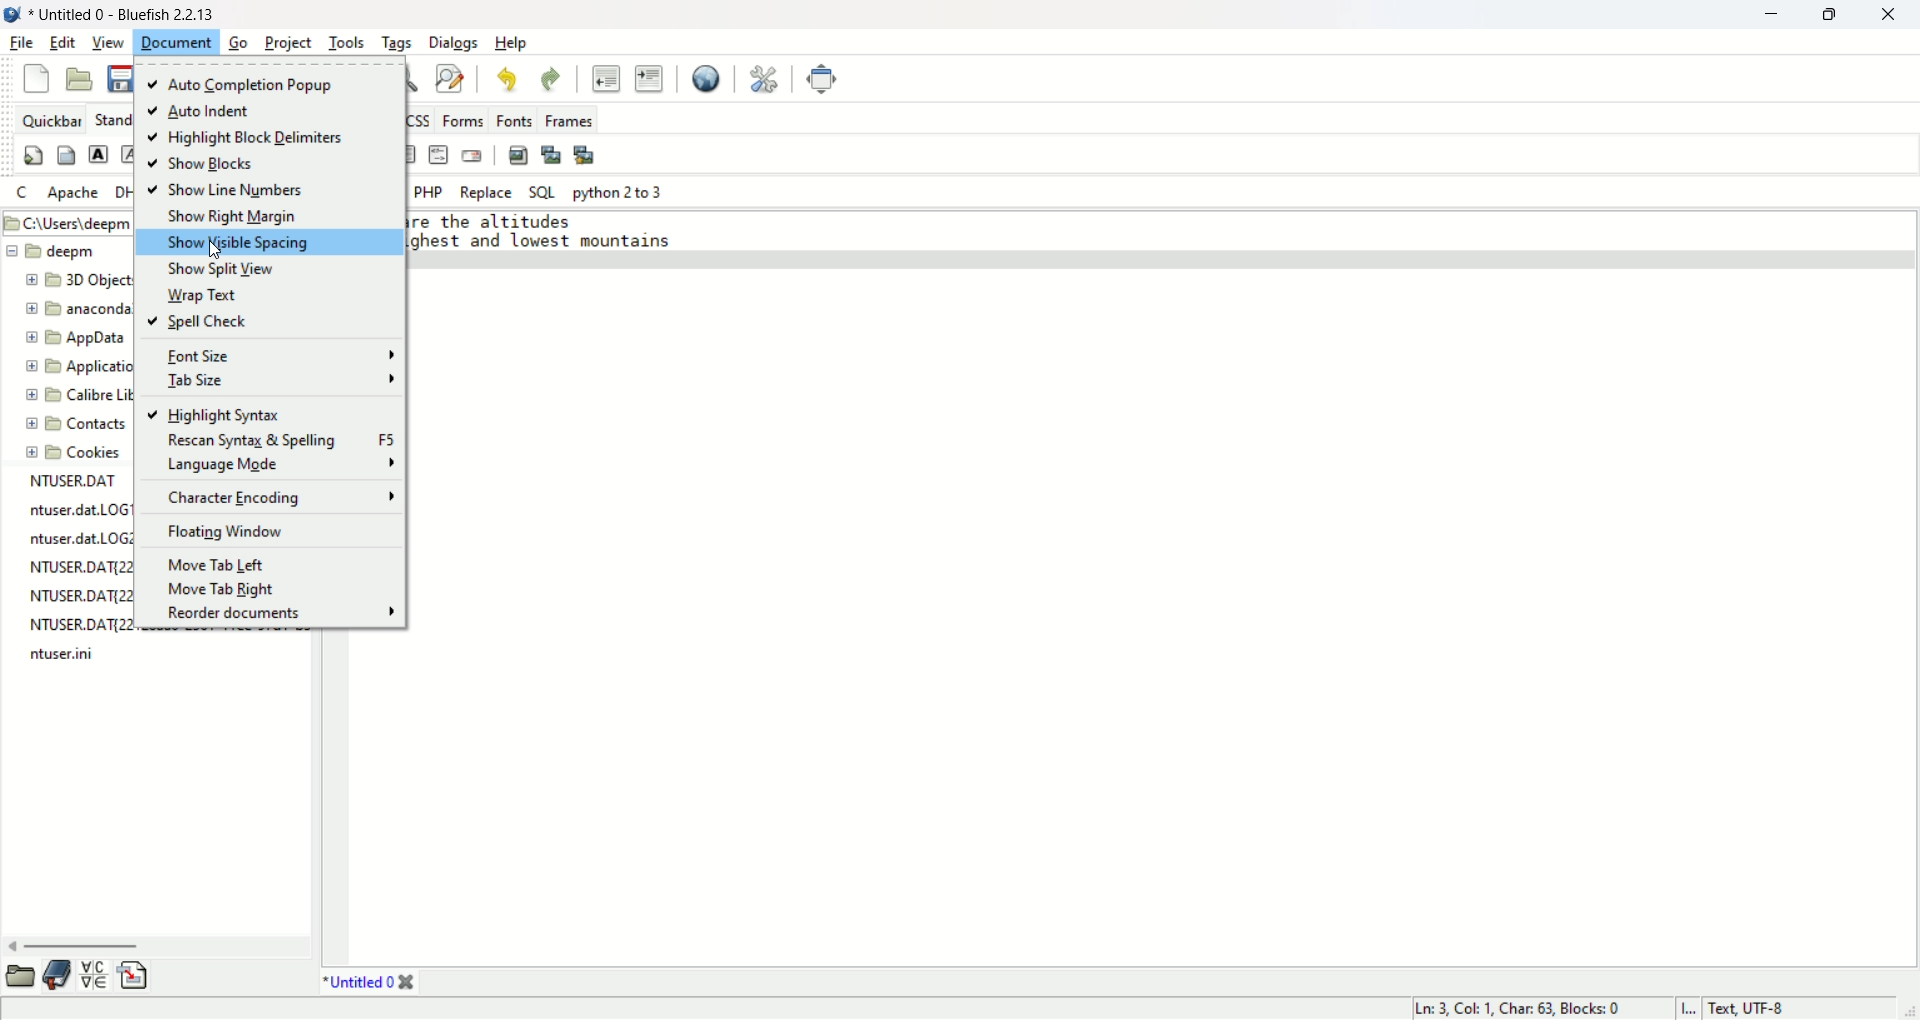  Describe the element at coordinates (649, 79) in the screenshot. I see `indent` at that location.